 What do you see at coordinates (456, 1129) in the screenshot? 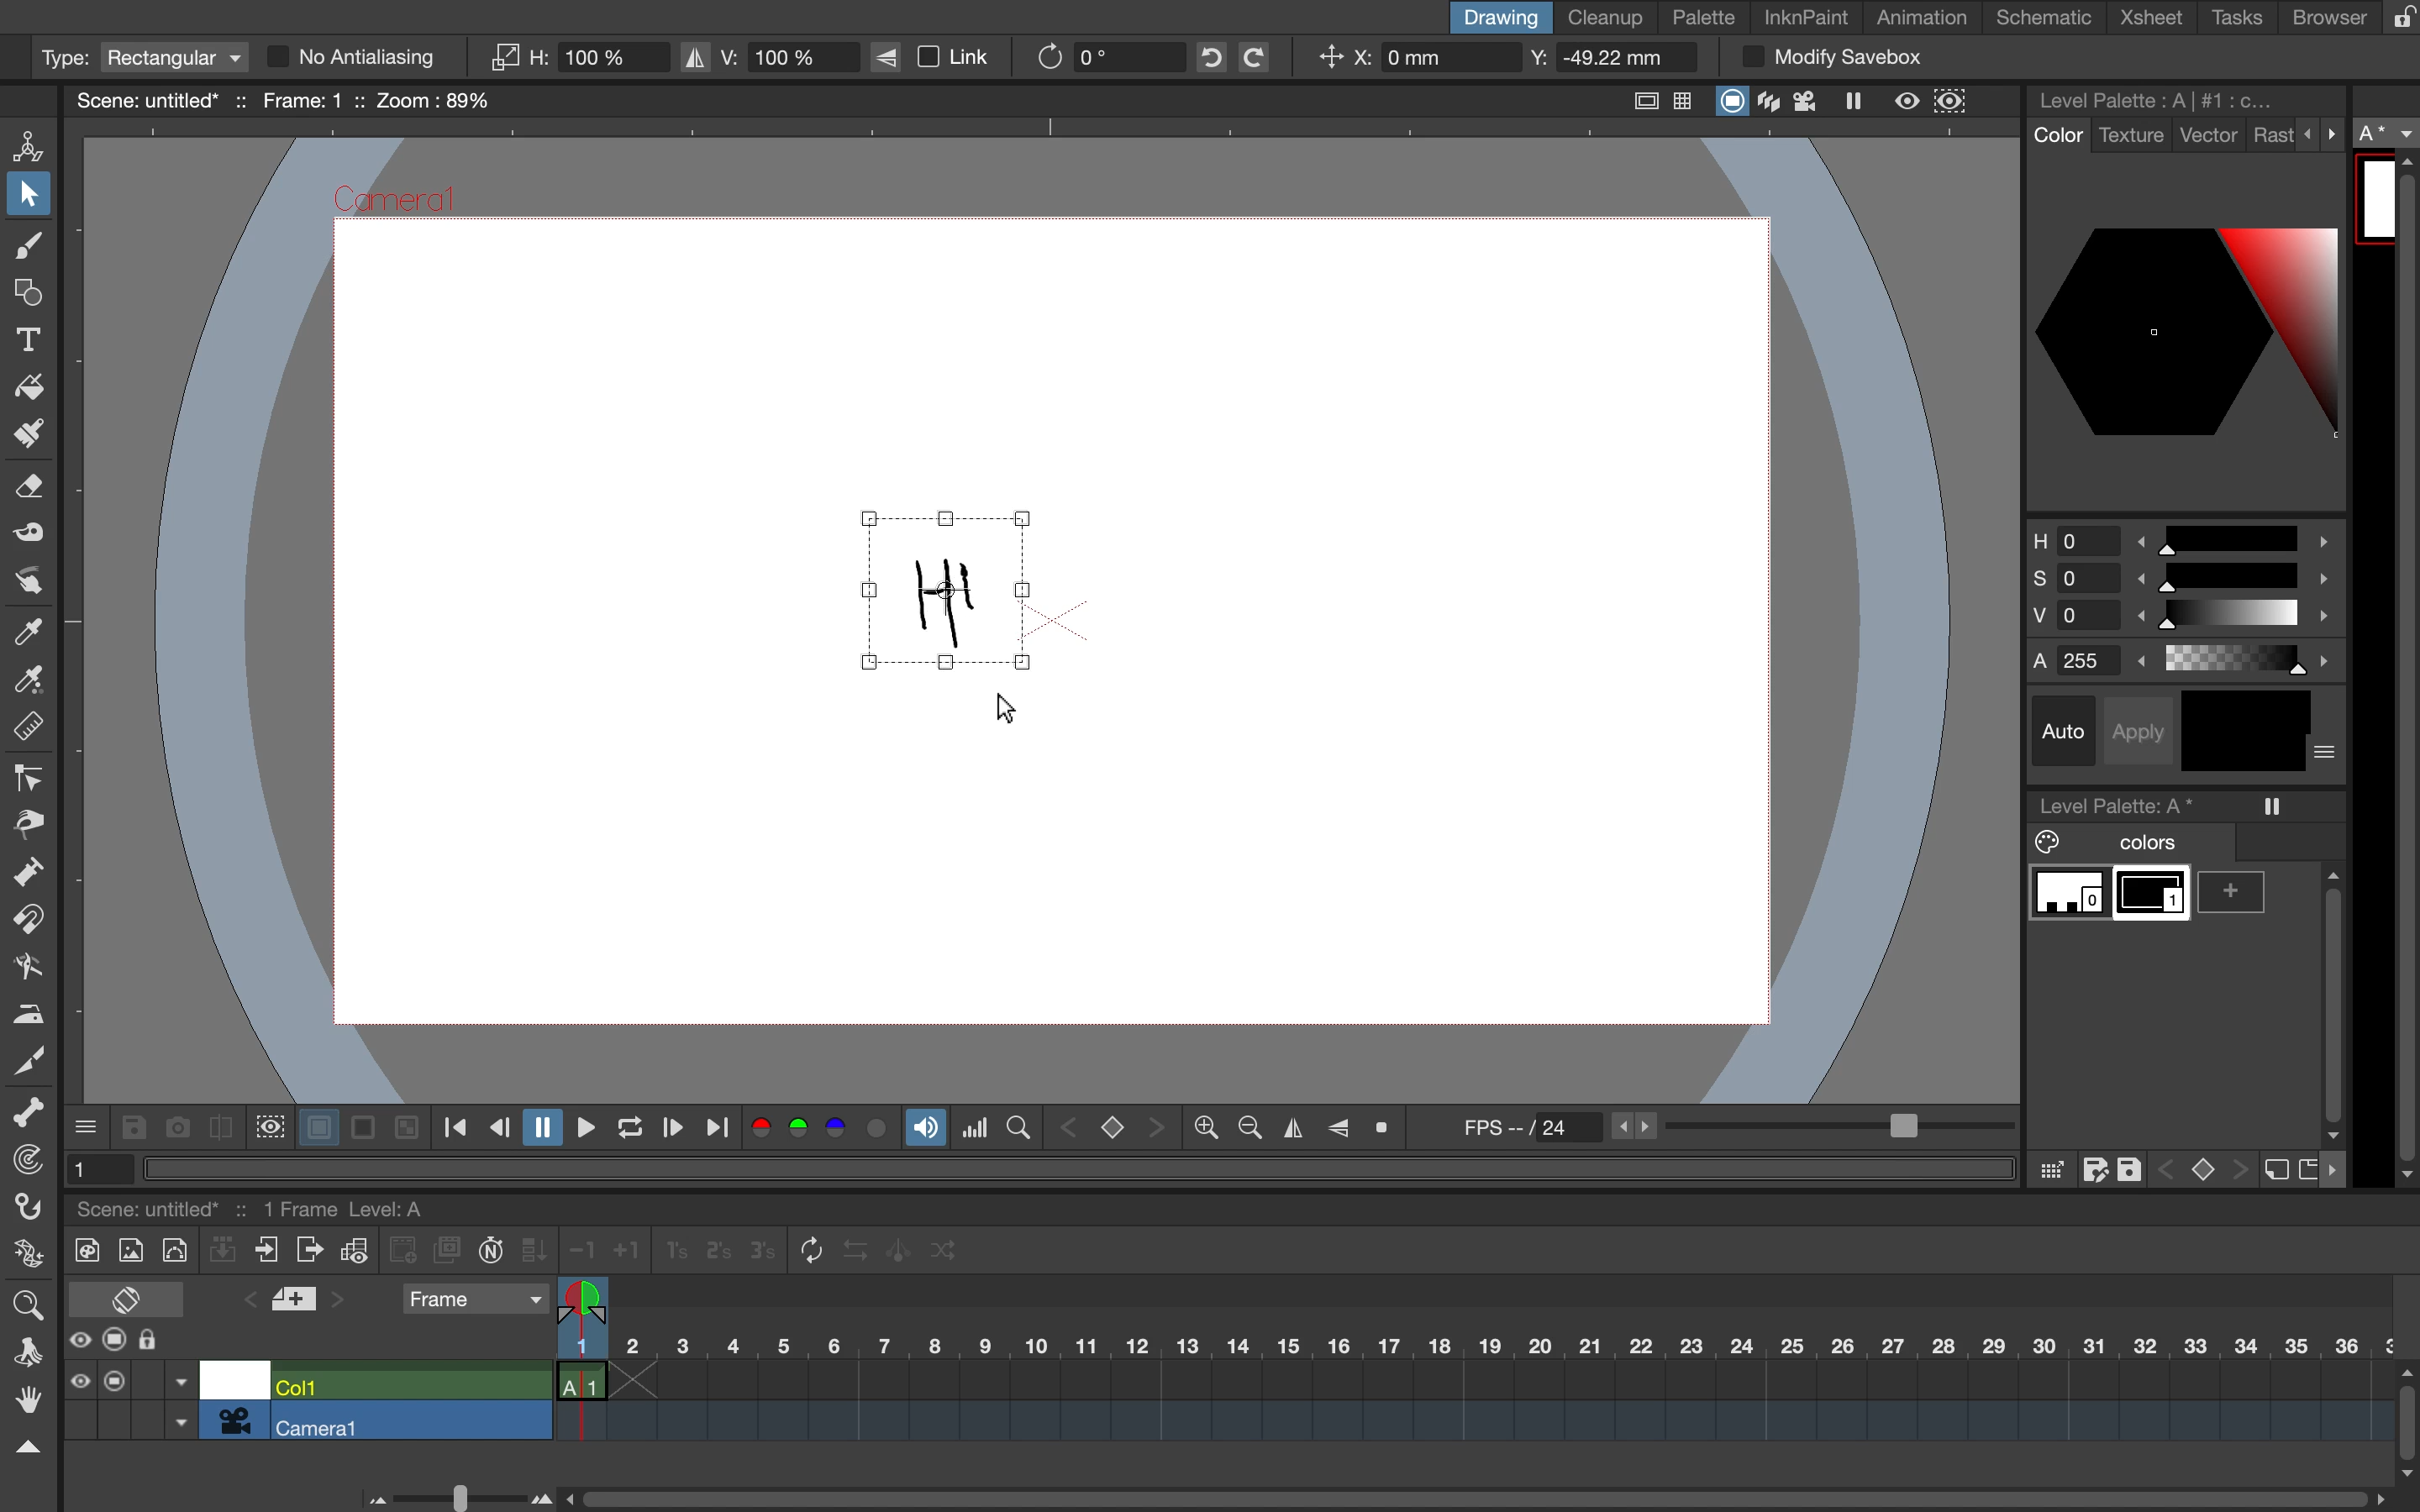
I see `first frame` at bounding box center [456, 1129].